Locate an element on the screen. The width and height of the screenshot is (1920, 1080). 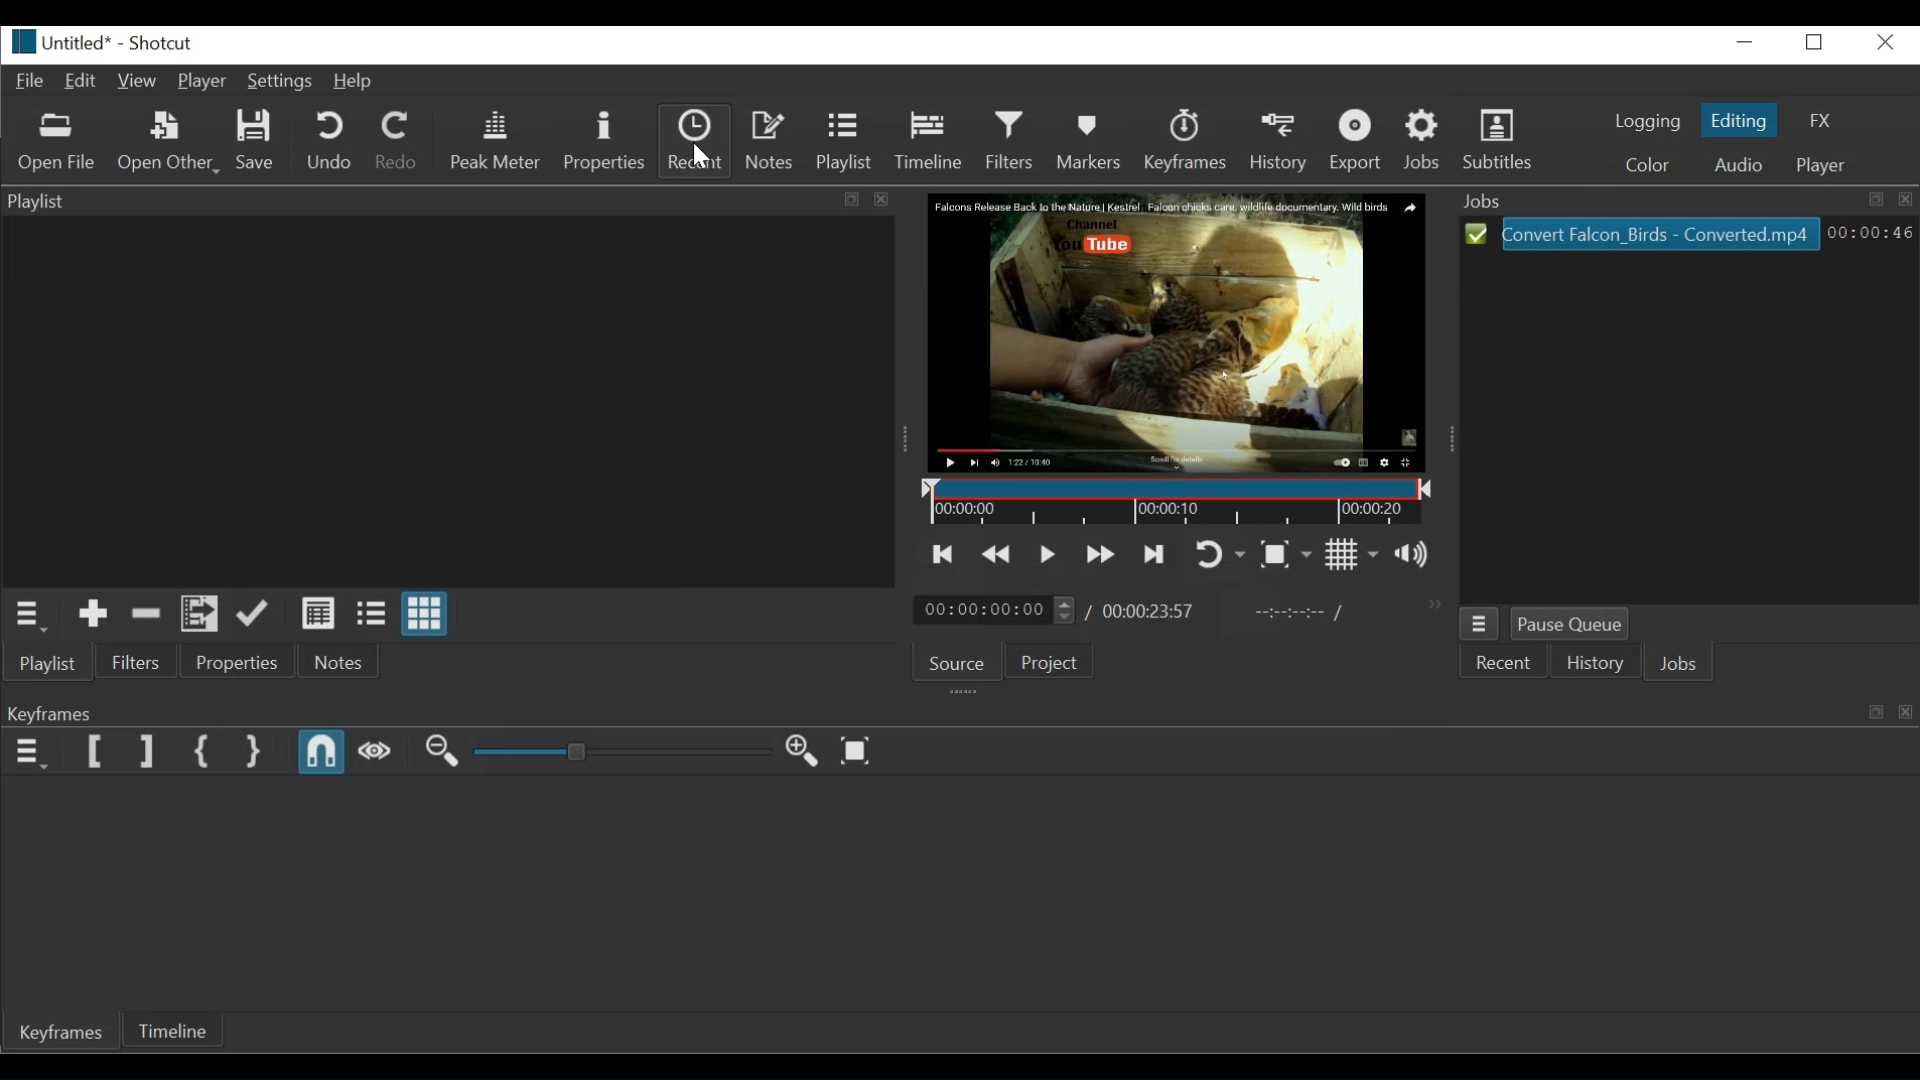
Project is located at coordinates (1047, 663).